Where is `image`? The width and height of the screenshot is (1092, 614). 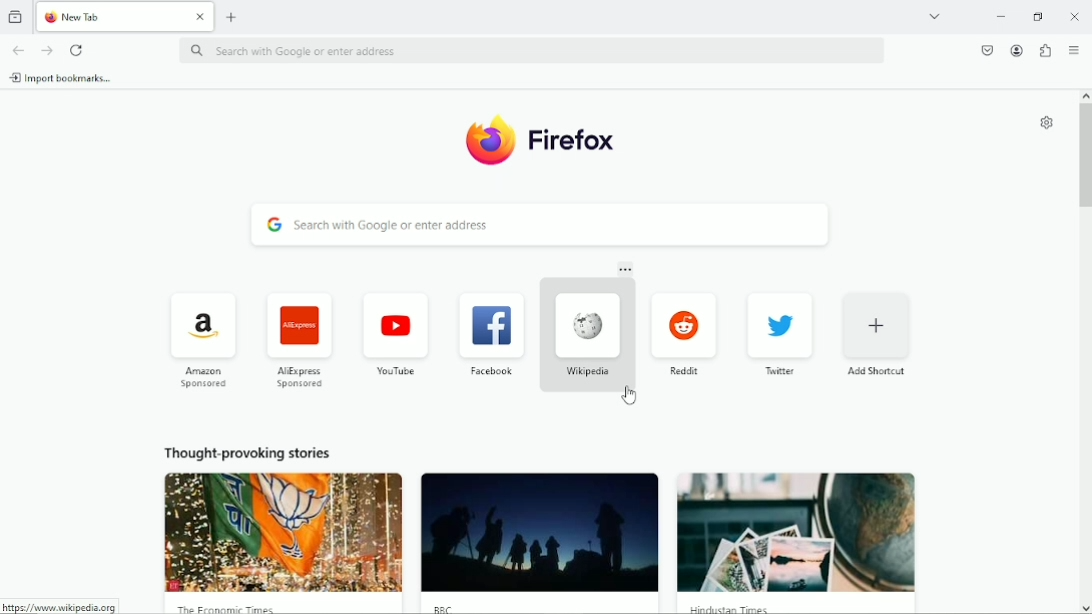
image is located at coordinates (285, 532).